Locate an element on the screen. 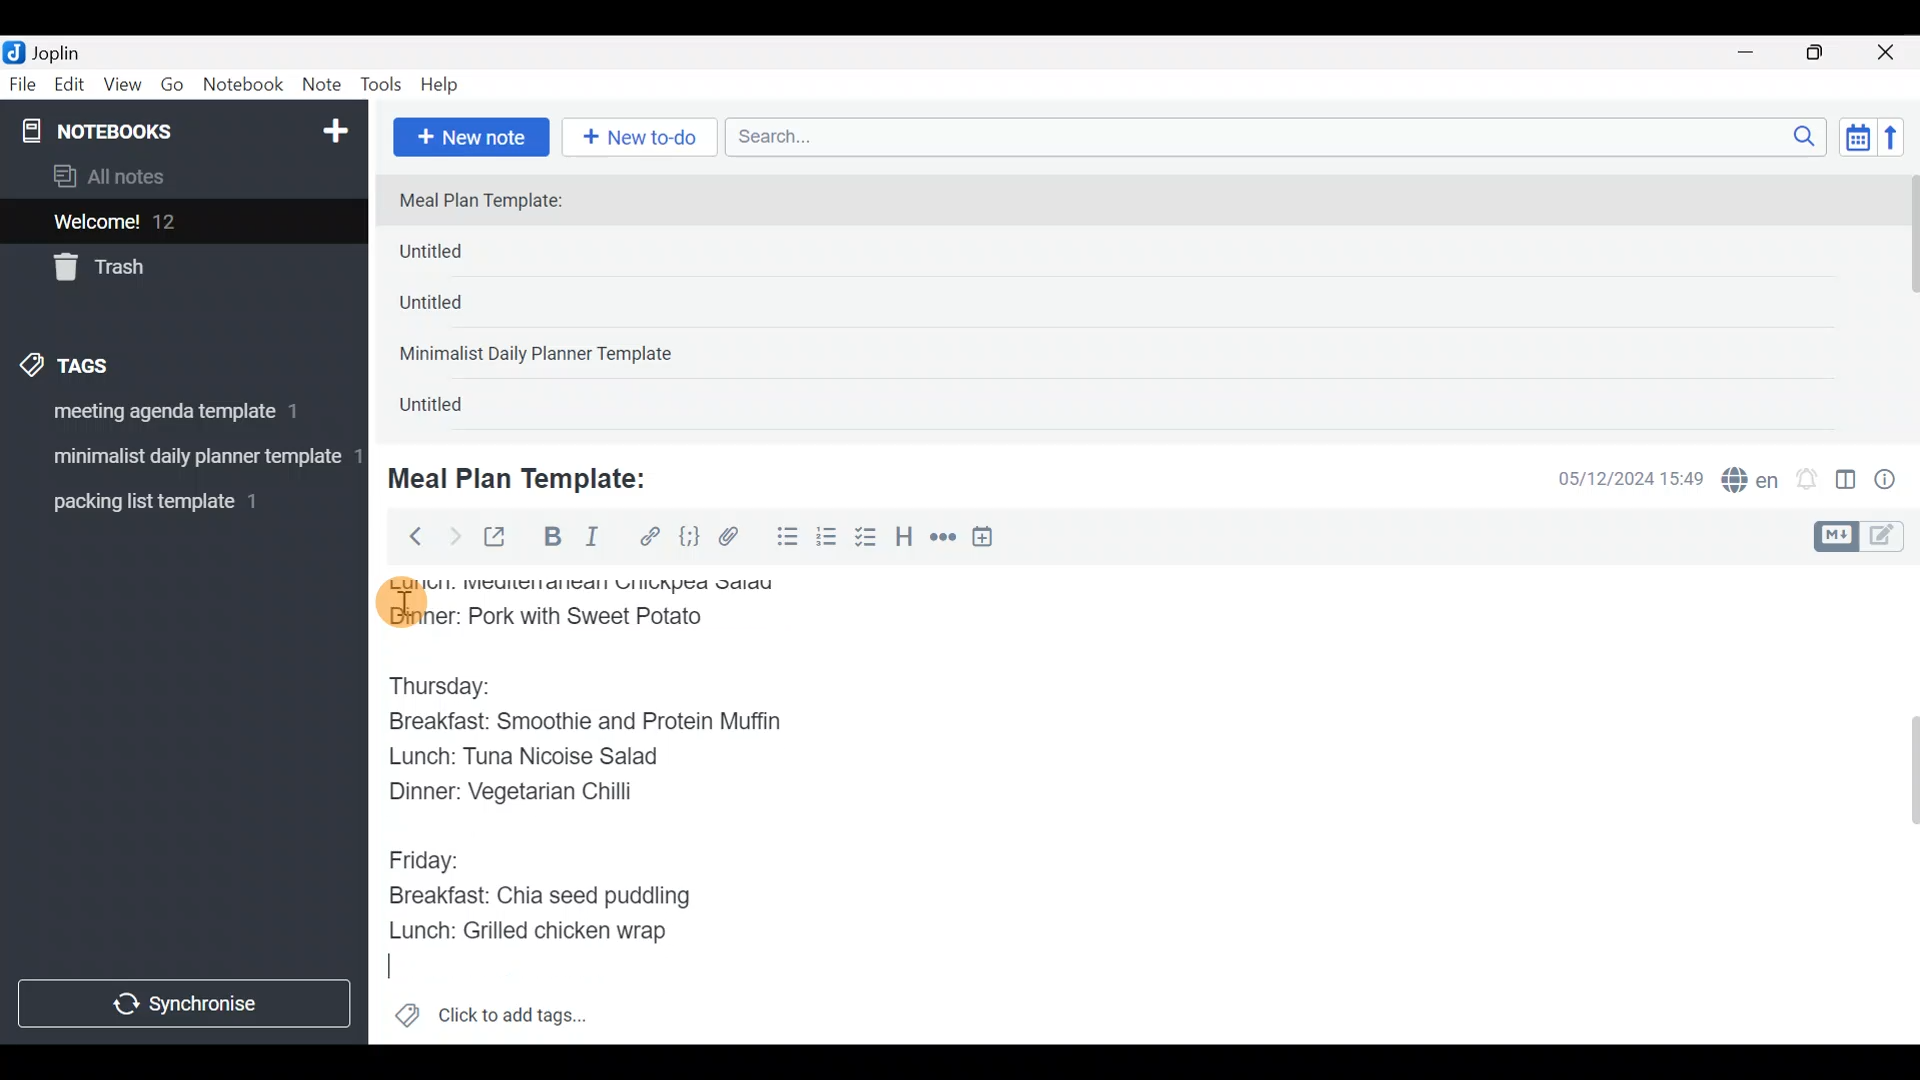 Image resolution: width=1920 pixels, height=1080 pixels. Back is located at coordinates (407, 535).